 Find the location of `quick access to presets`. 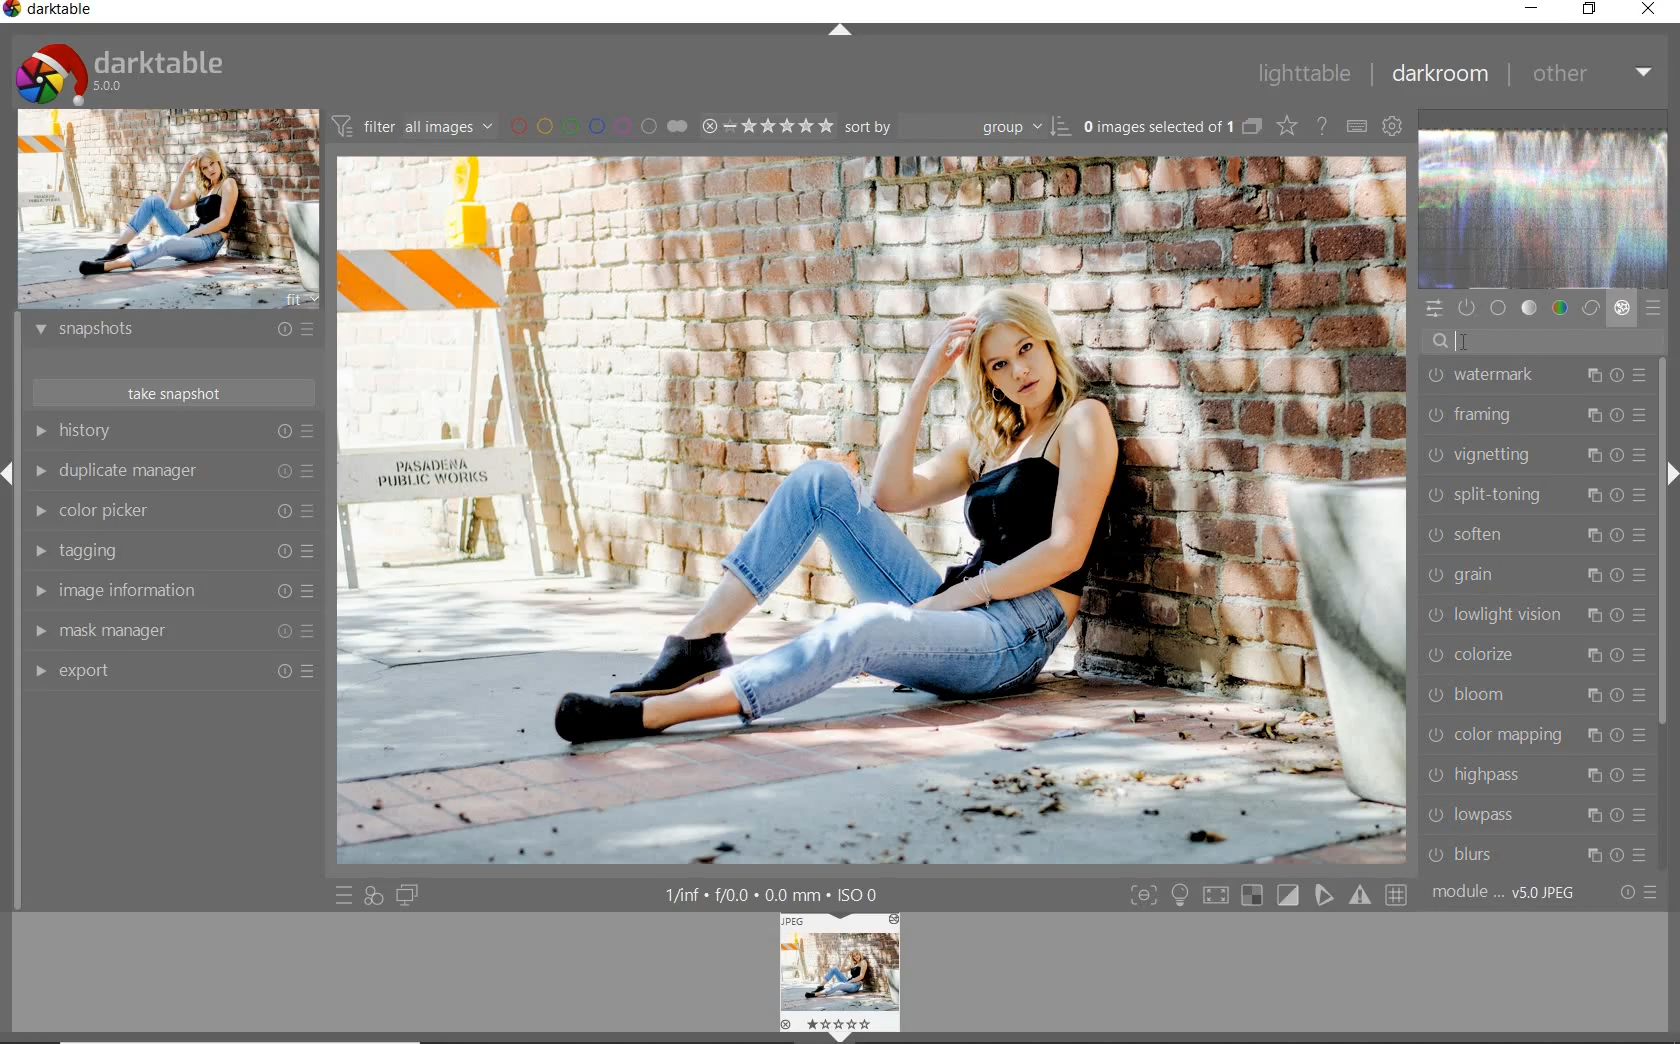

quick access to presets is located at coordinates (344, 895).